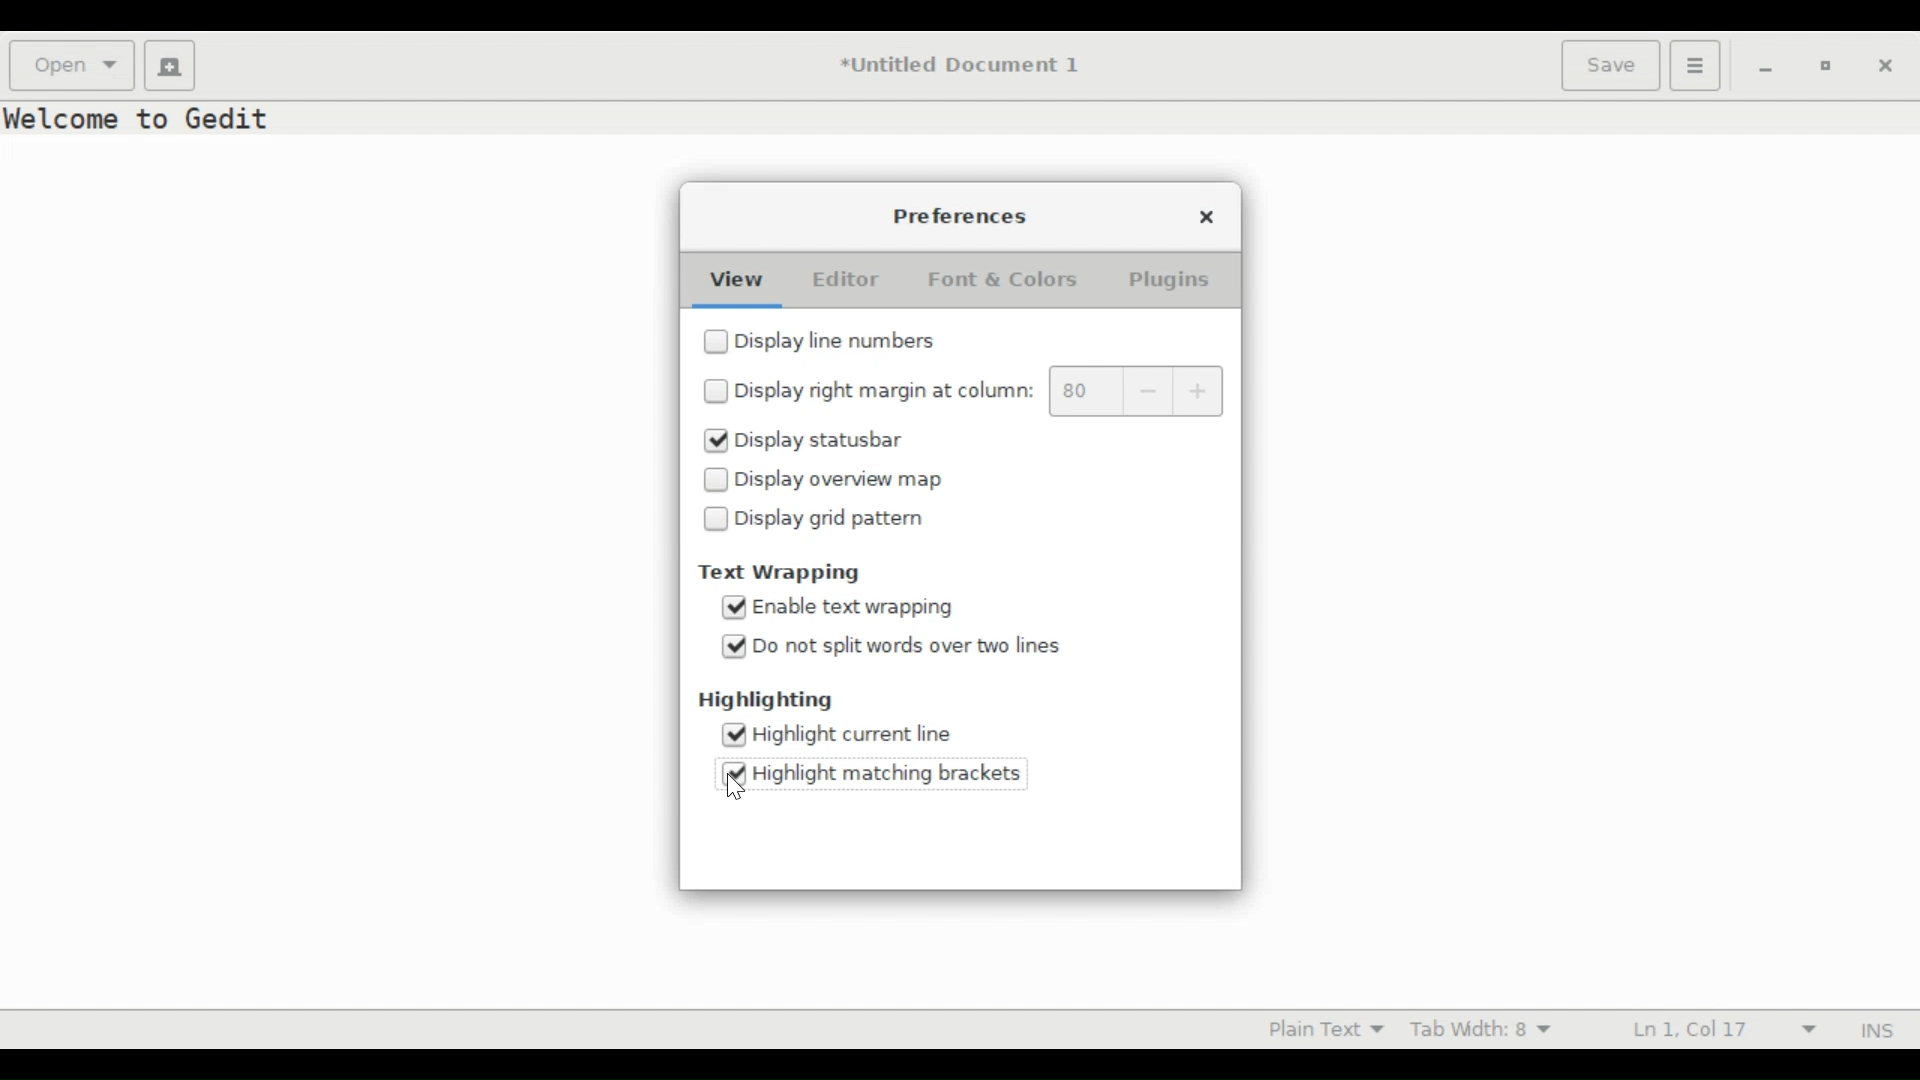 The width and height of the screenshot is (1920, 1080). What do you see at coordinates (1762, 66) in the screenshot?
I see `minimize` at bounding box center [1762, 66].